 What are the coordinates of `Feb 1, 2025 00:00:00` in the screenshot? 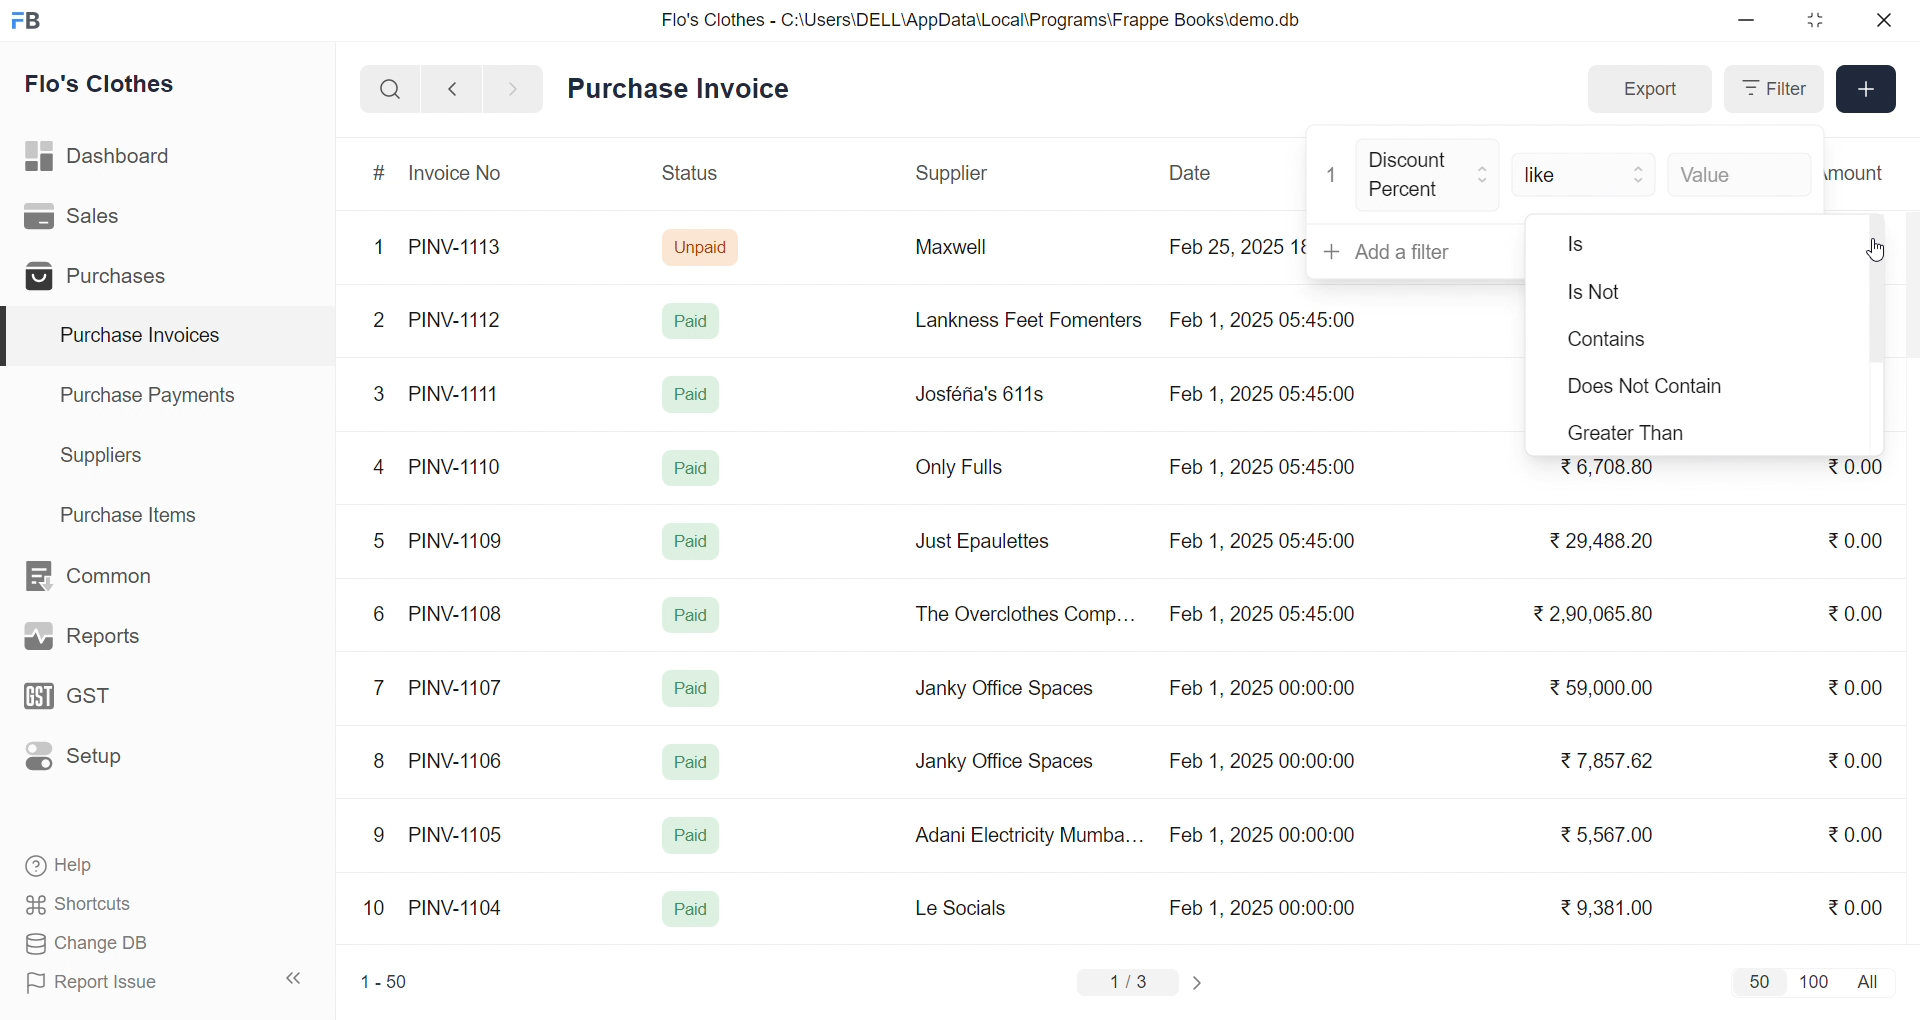 It's located at (1261, 691).